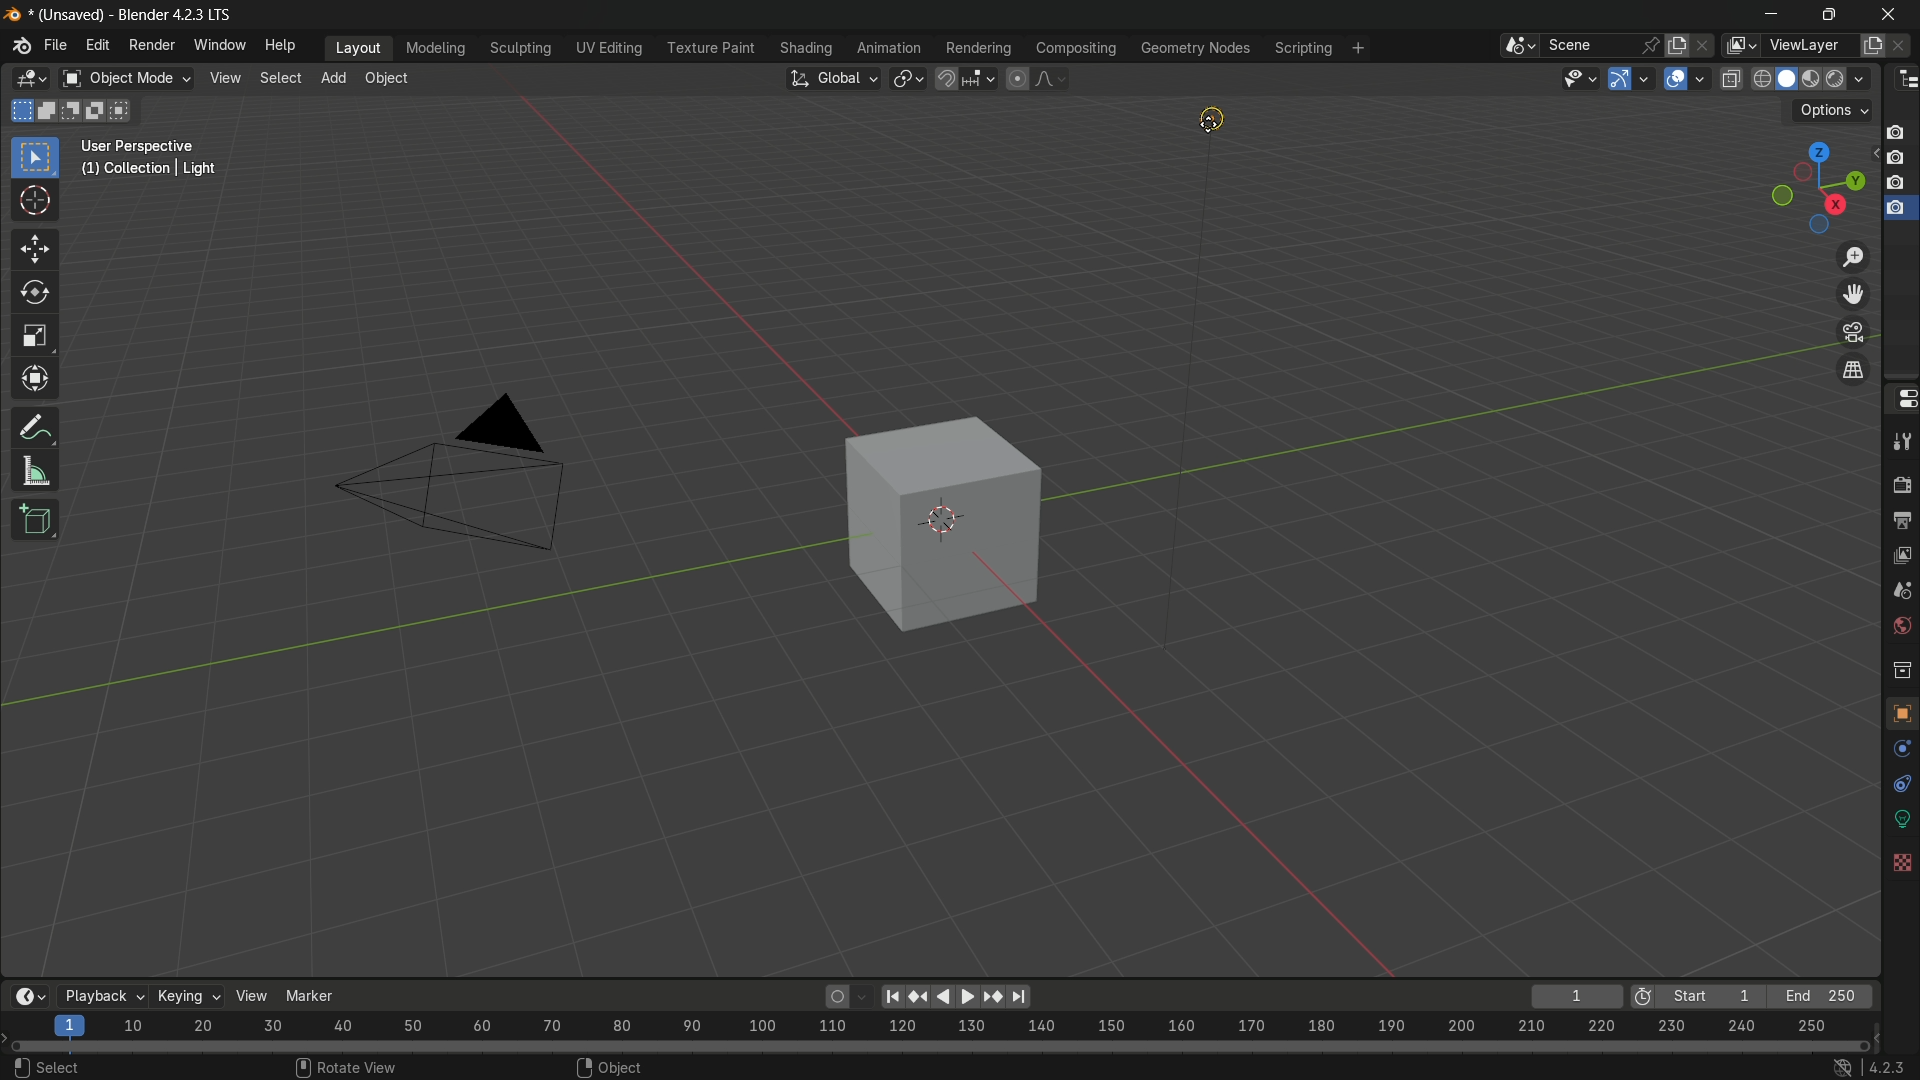  What do you see at coordinates (1580, 76) in the screenshot?
I see `selectability and visibility` at bounding box center [1580, 76].